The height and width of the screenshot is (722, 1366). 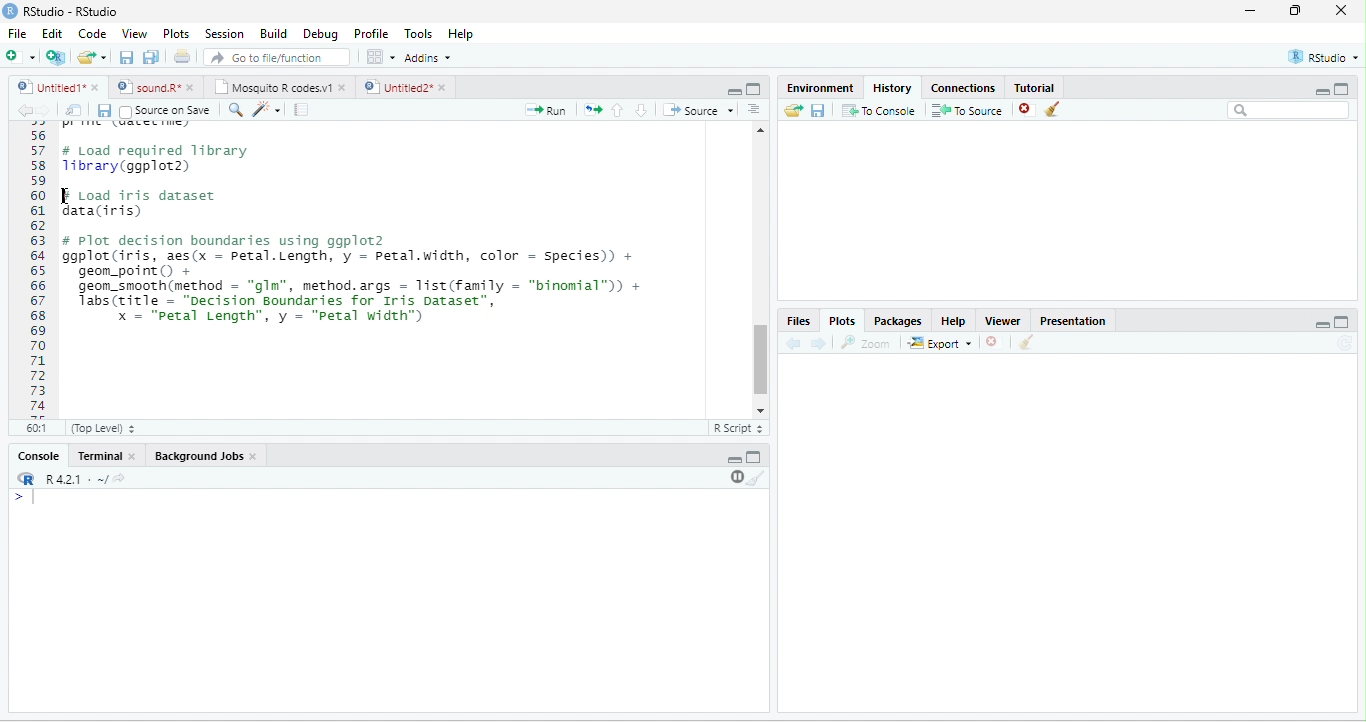 I want to click on options, so click(x=381, y=57).